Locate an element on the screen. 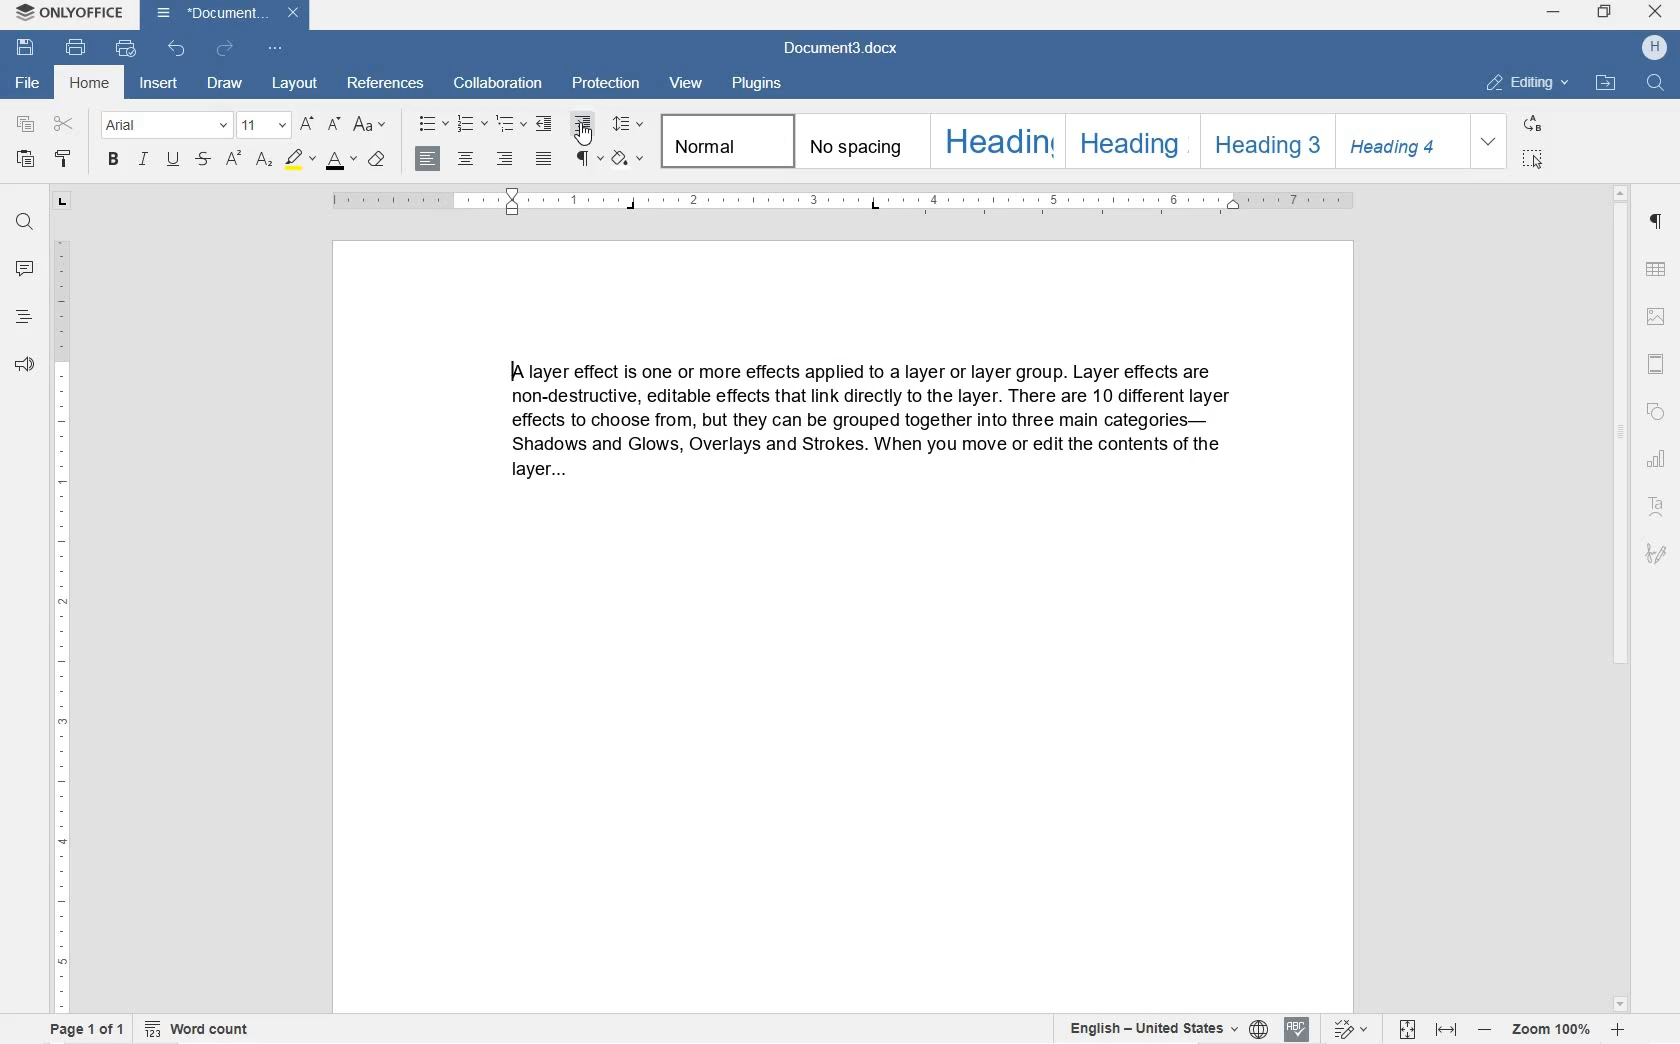 The width and height of the screenshot is (1680, 1044). INCREMENT FONT SIZE is located at coordinates (306, 122).